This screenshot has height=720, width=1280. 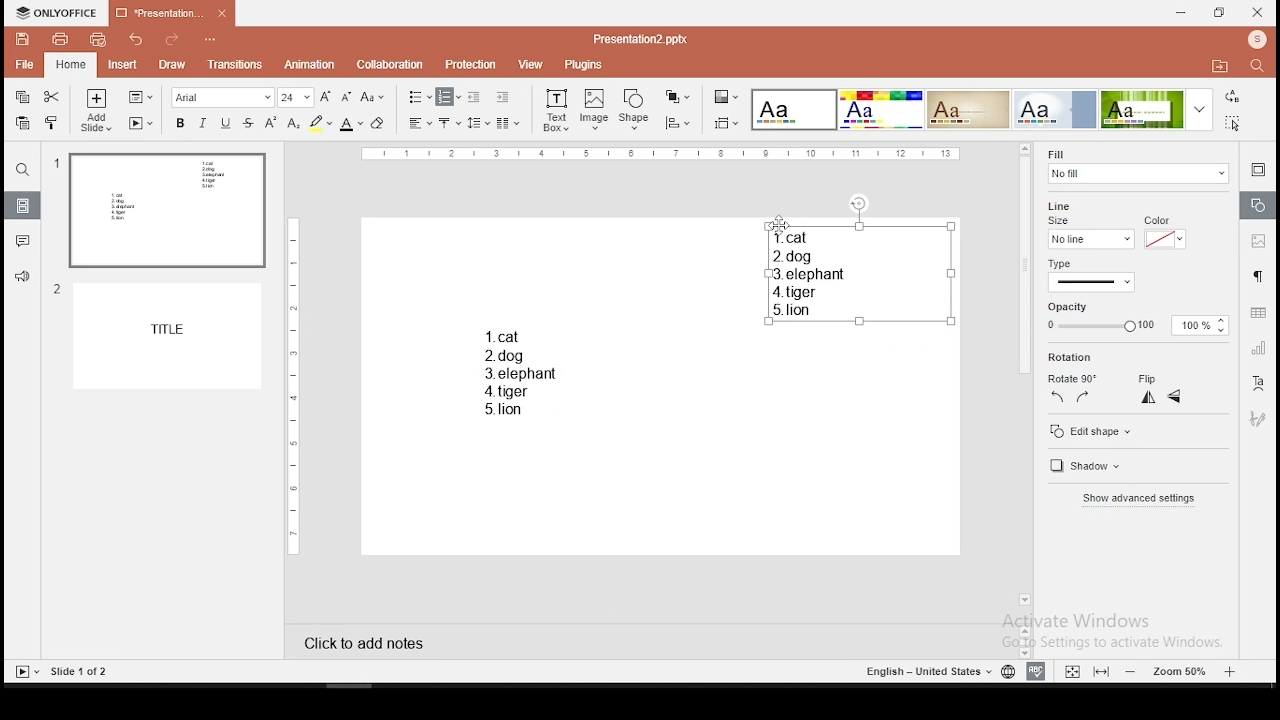 I want to click on image, so click(x=595, y=110).